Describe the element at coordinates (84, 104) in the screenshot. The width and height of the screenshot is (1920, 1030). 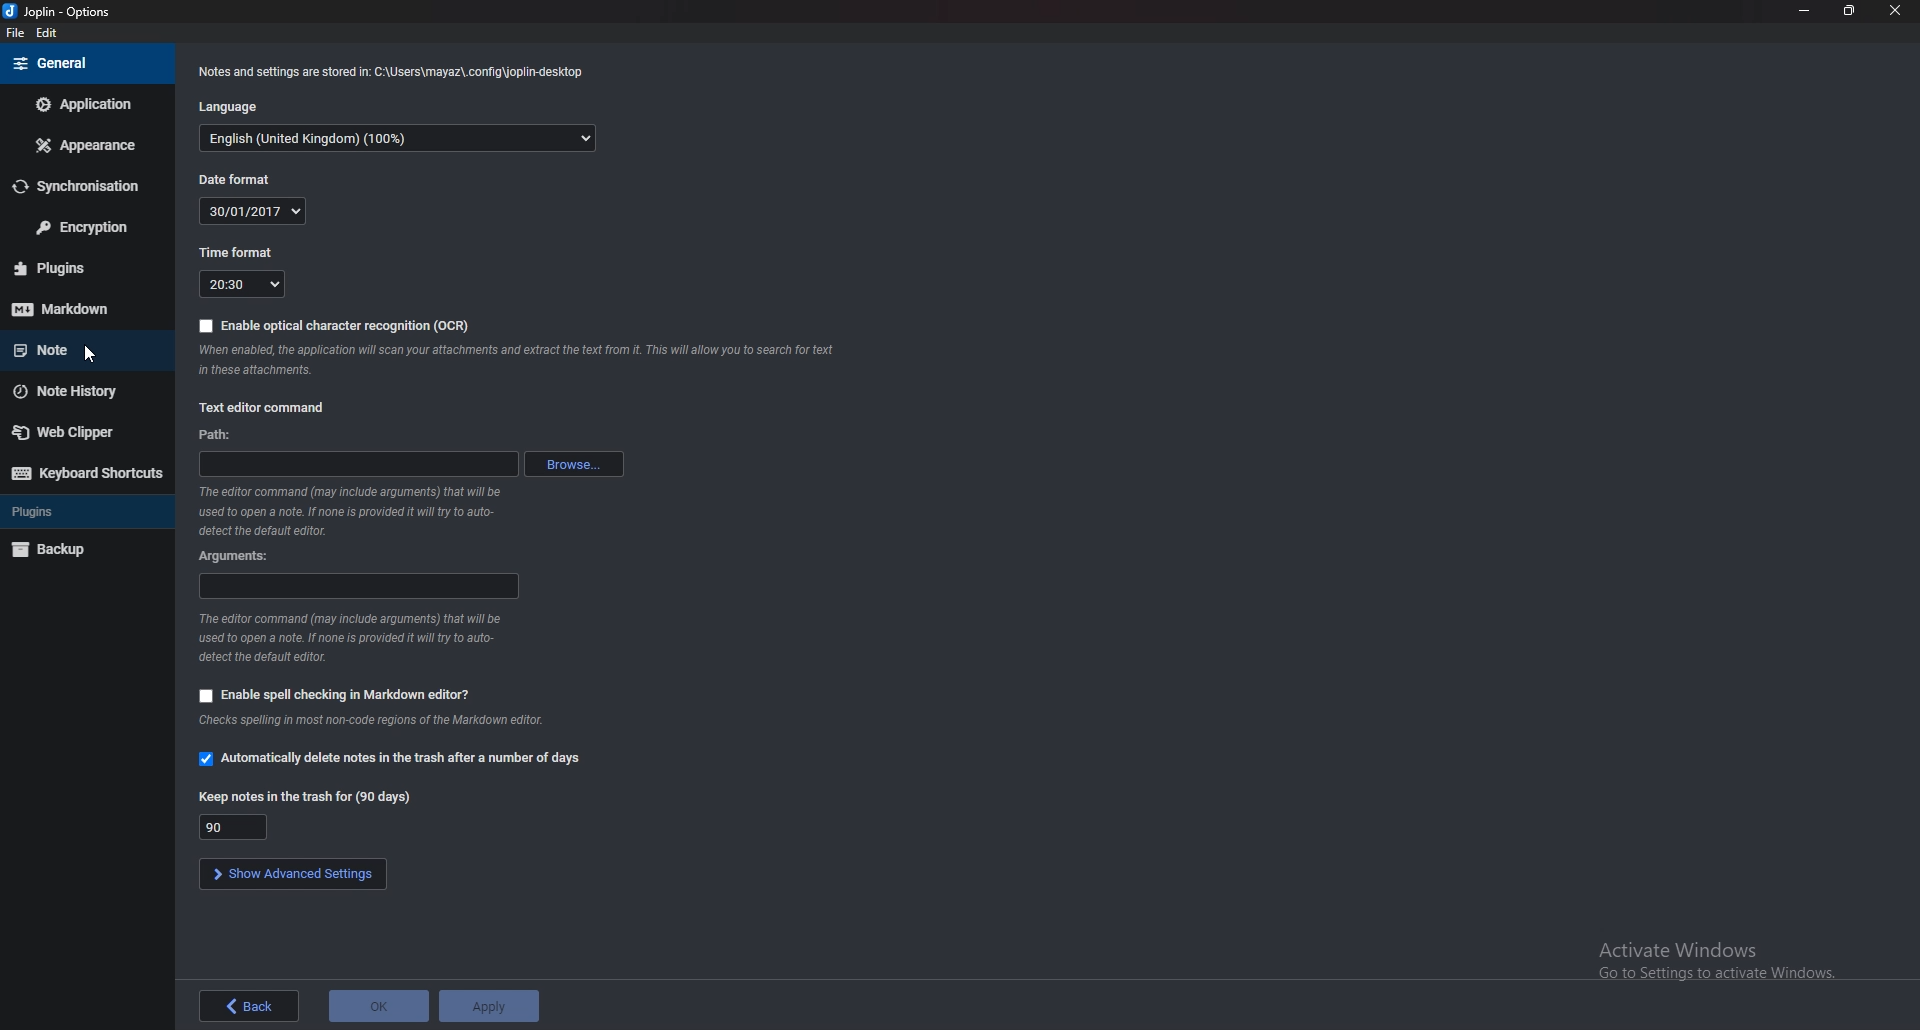
I see `Application` at that location.